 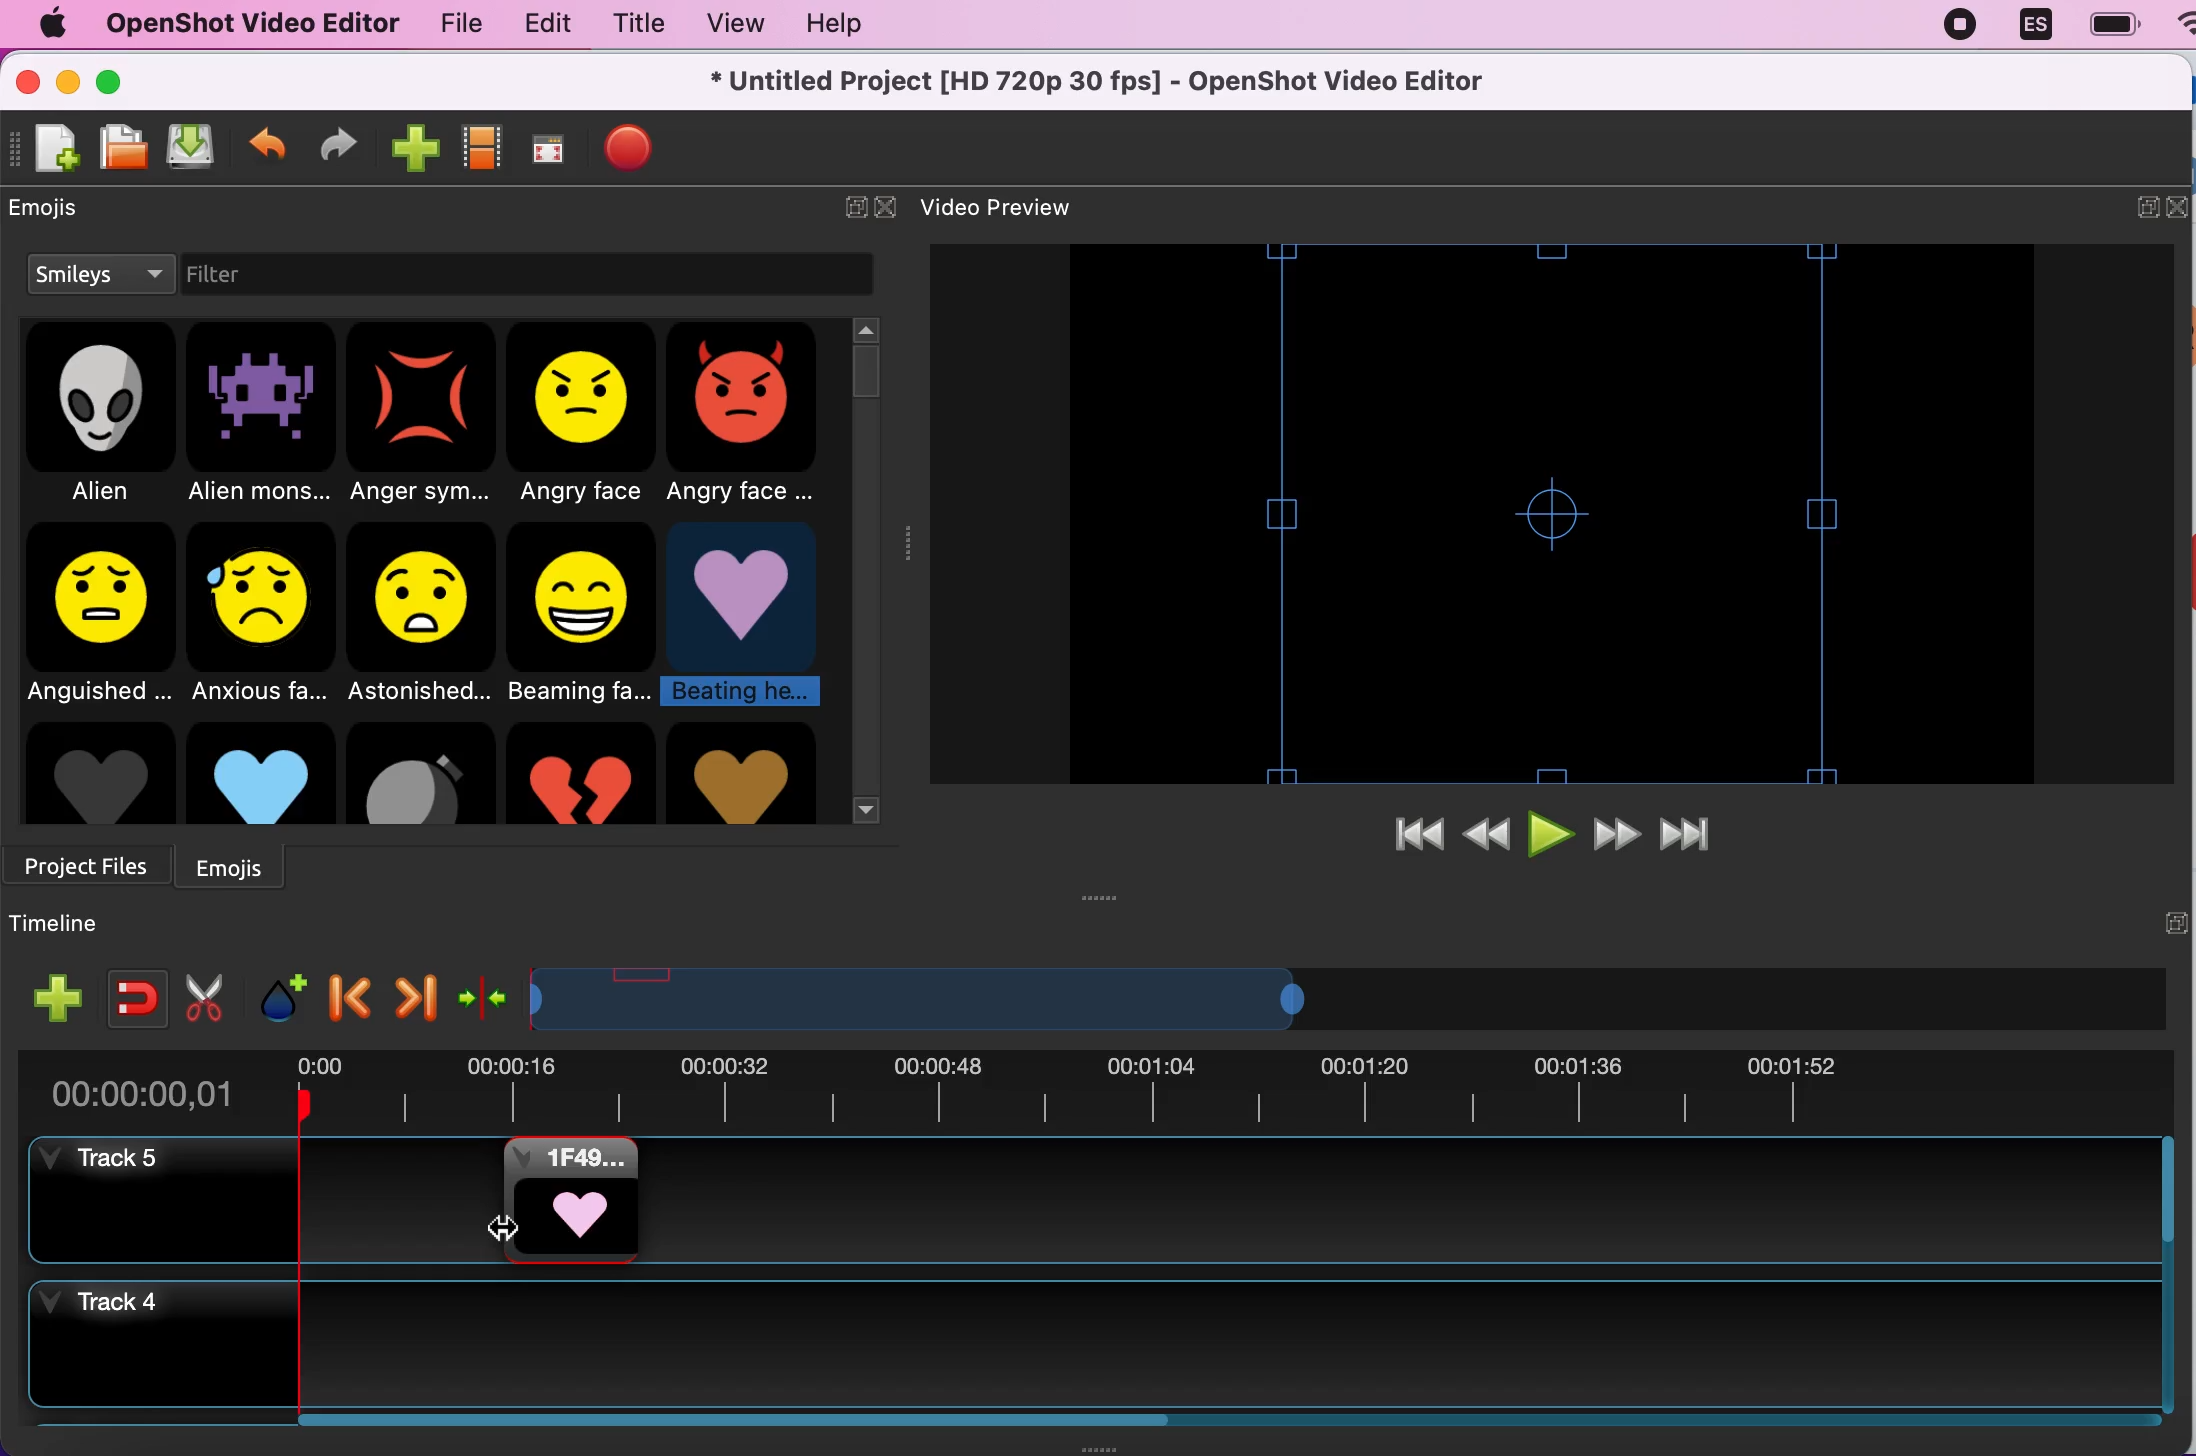 What do you see at coordinates (2181, 33) in the screenshot?
I see `wifi` at bounding box center [2181, 33].